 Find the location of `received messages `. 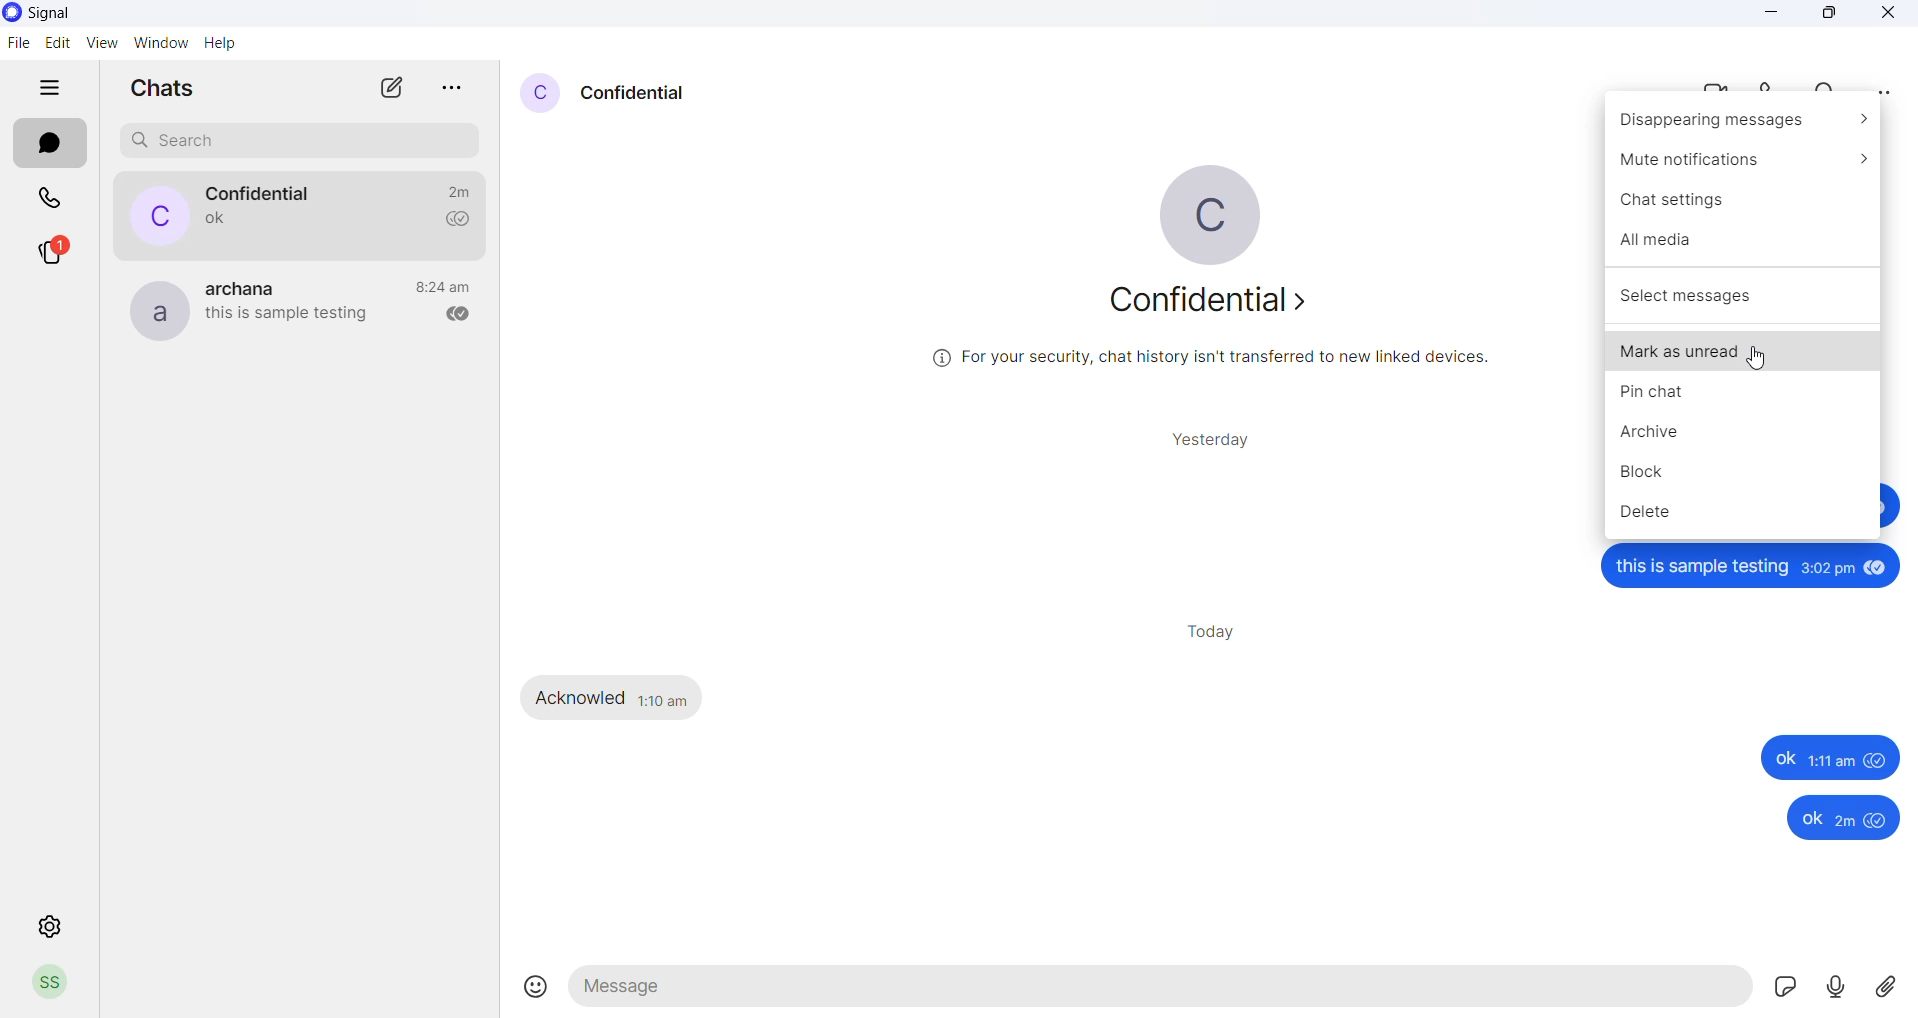

received messages  is located at coordinates (618, 698).